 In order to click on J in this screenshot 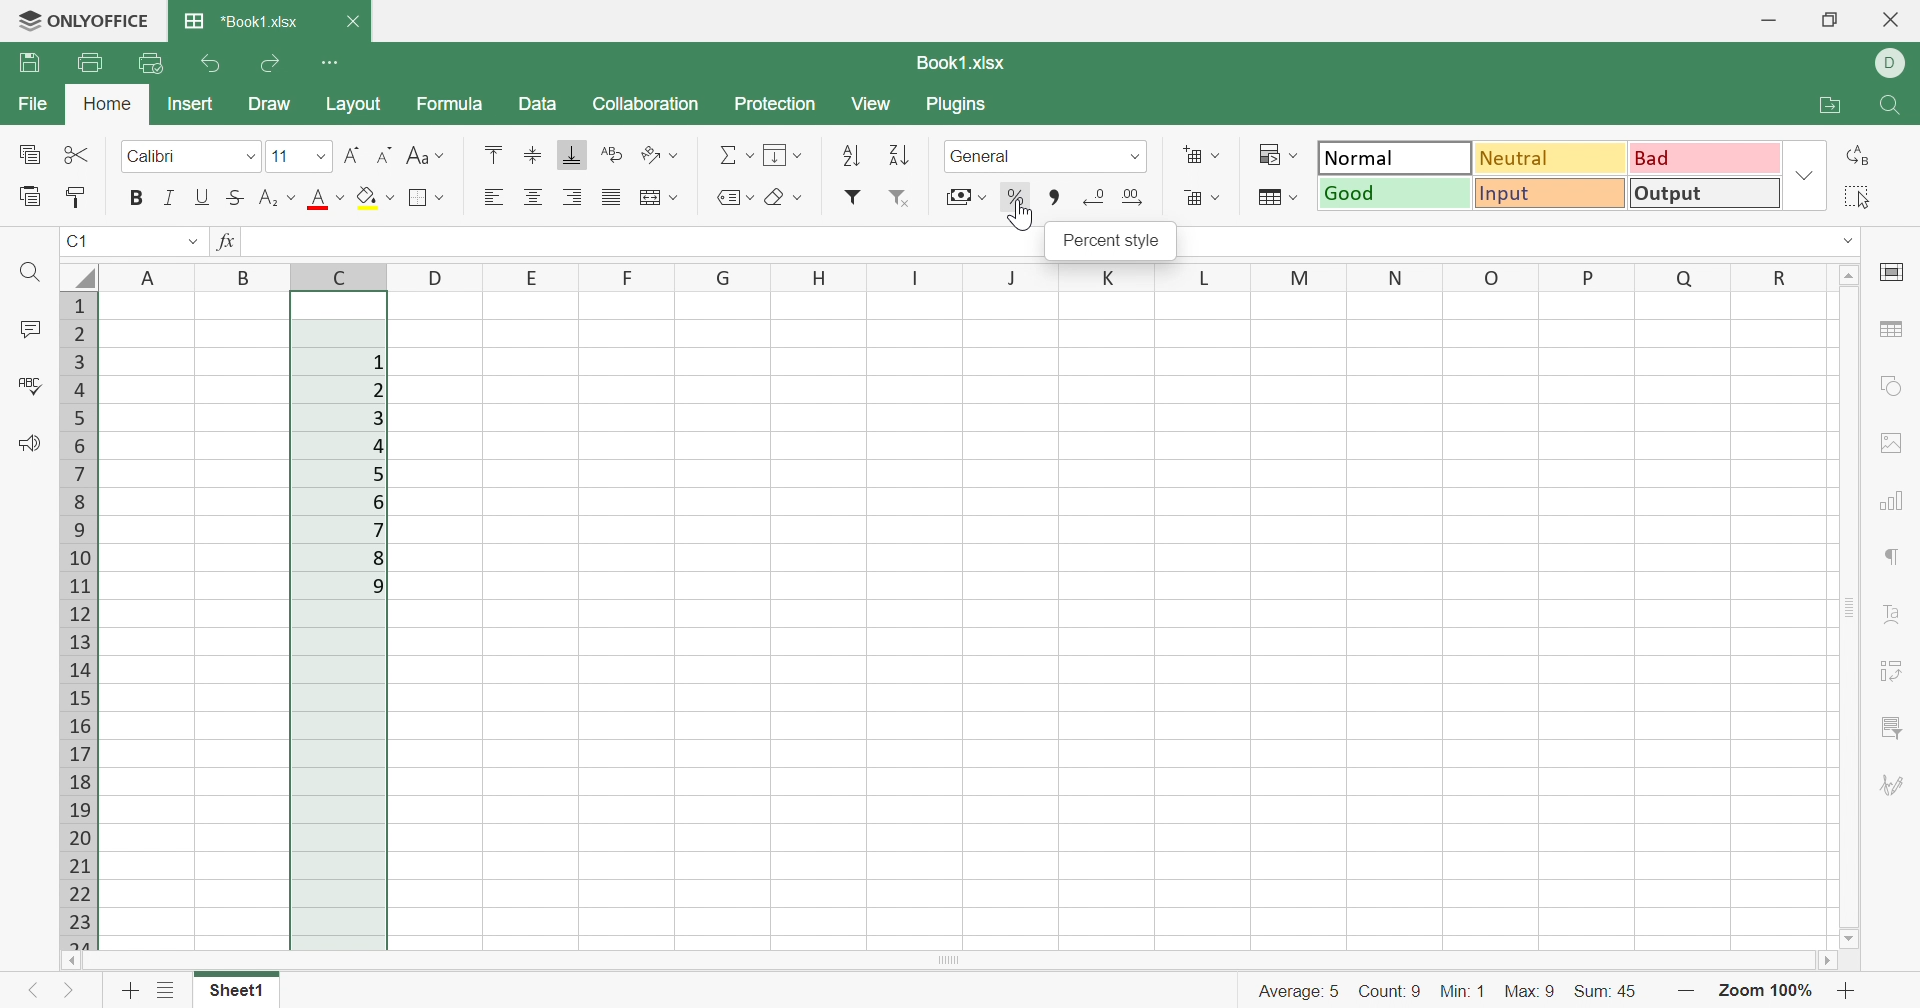, I will do `click(1012, 278)`.